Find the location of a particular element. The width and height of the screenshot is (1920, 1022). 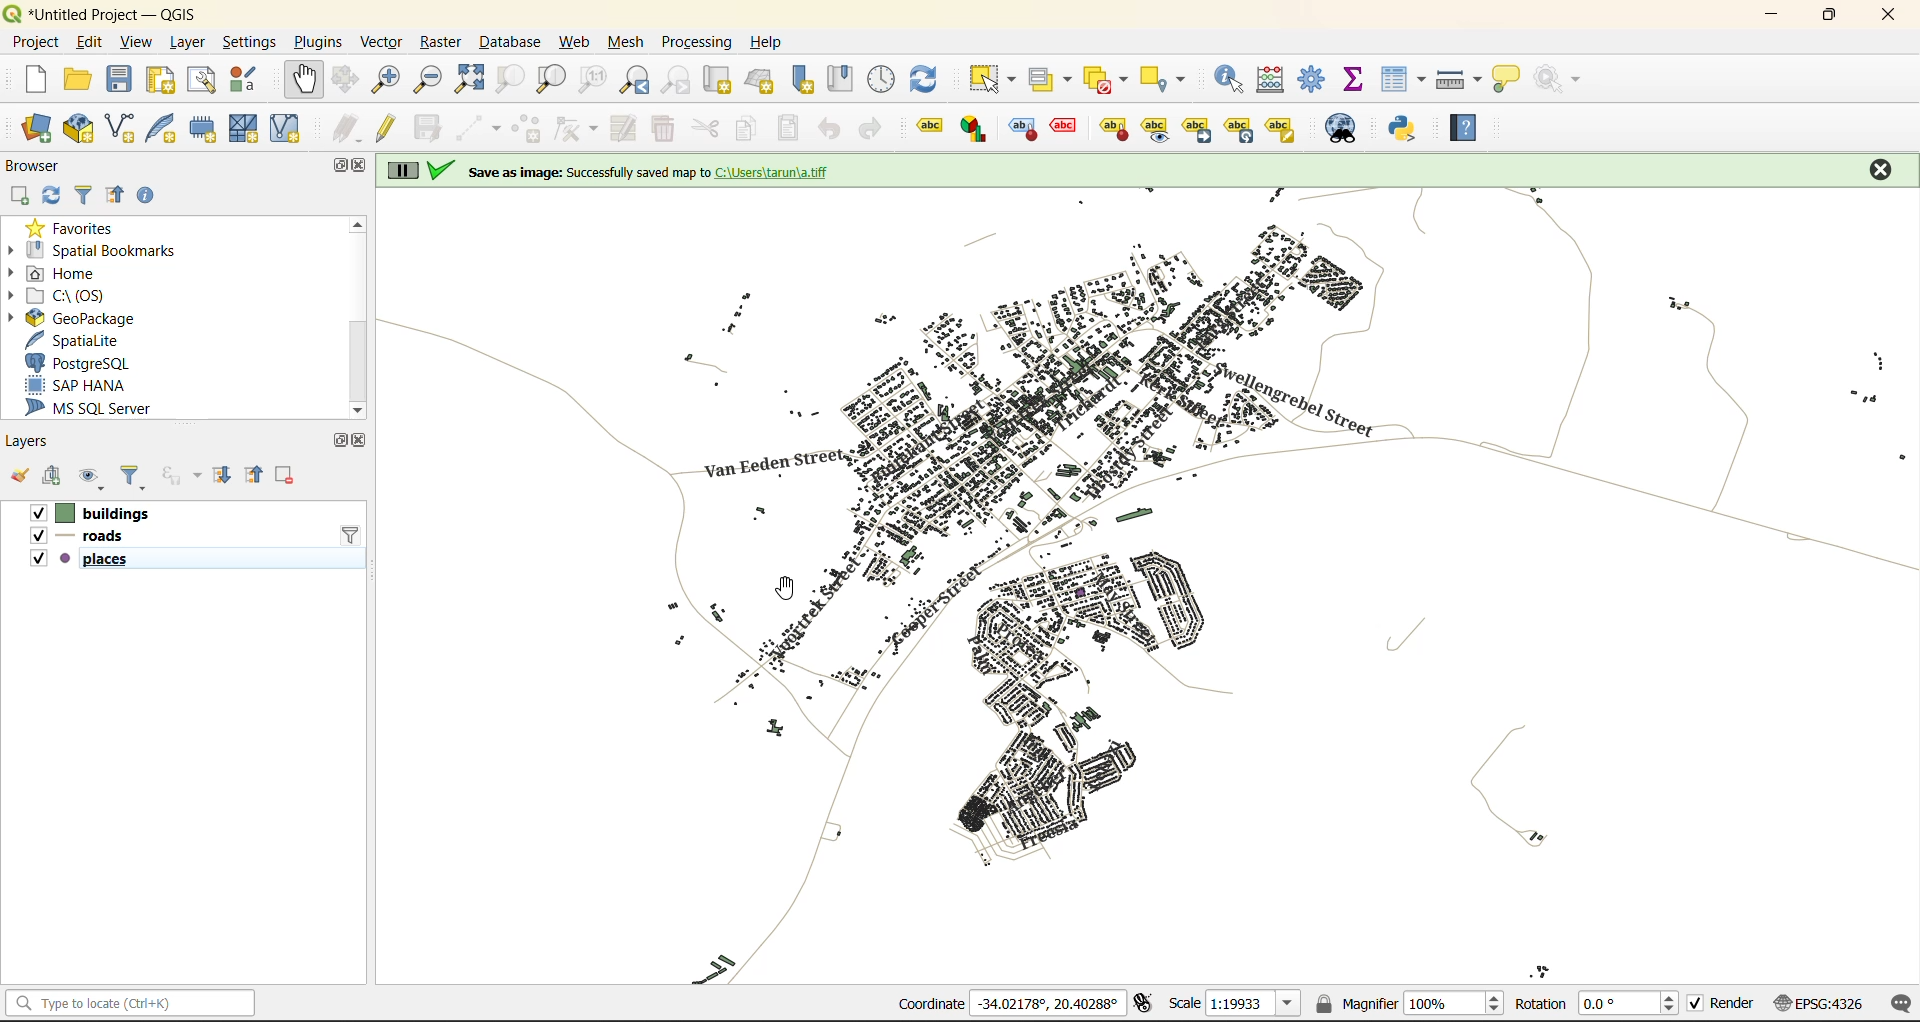

zoom full is located at coordinates (467, 80).